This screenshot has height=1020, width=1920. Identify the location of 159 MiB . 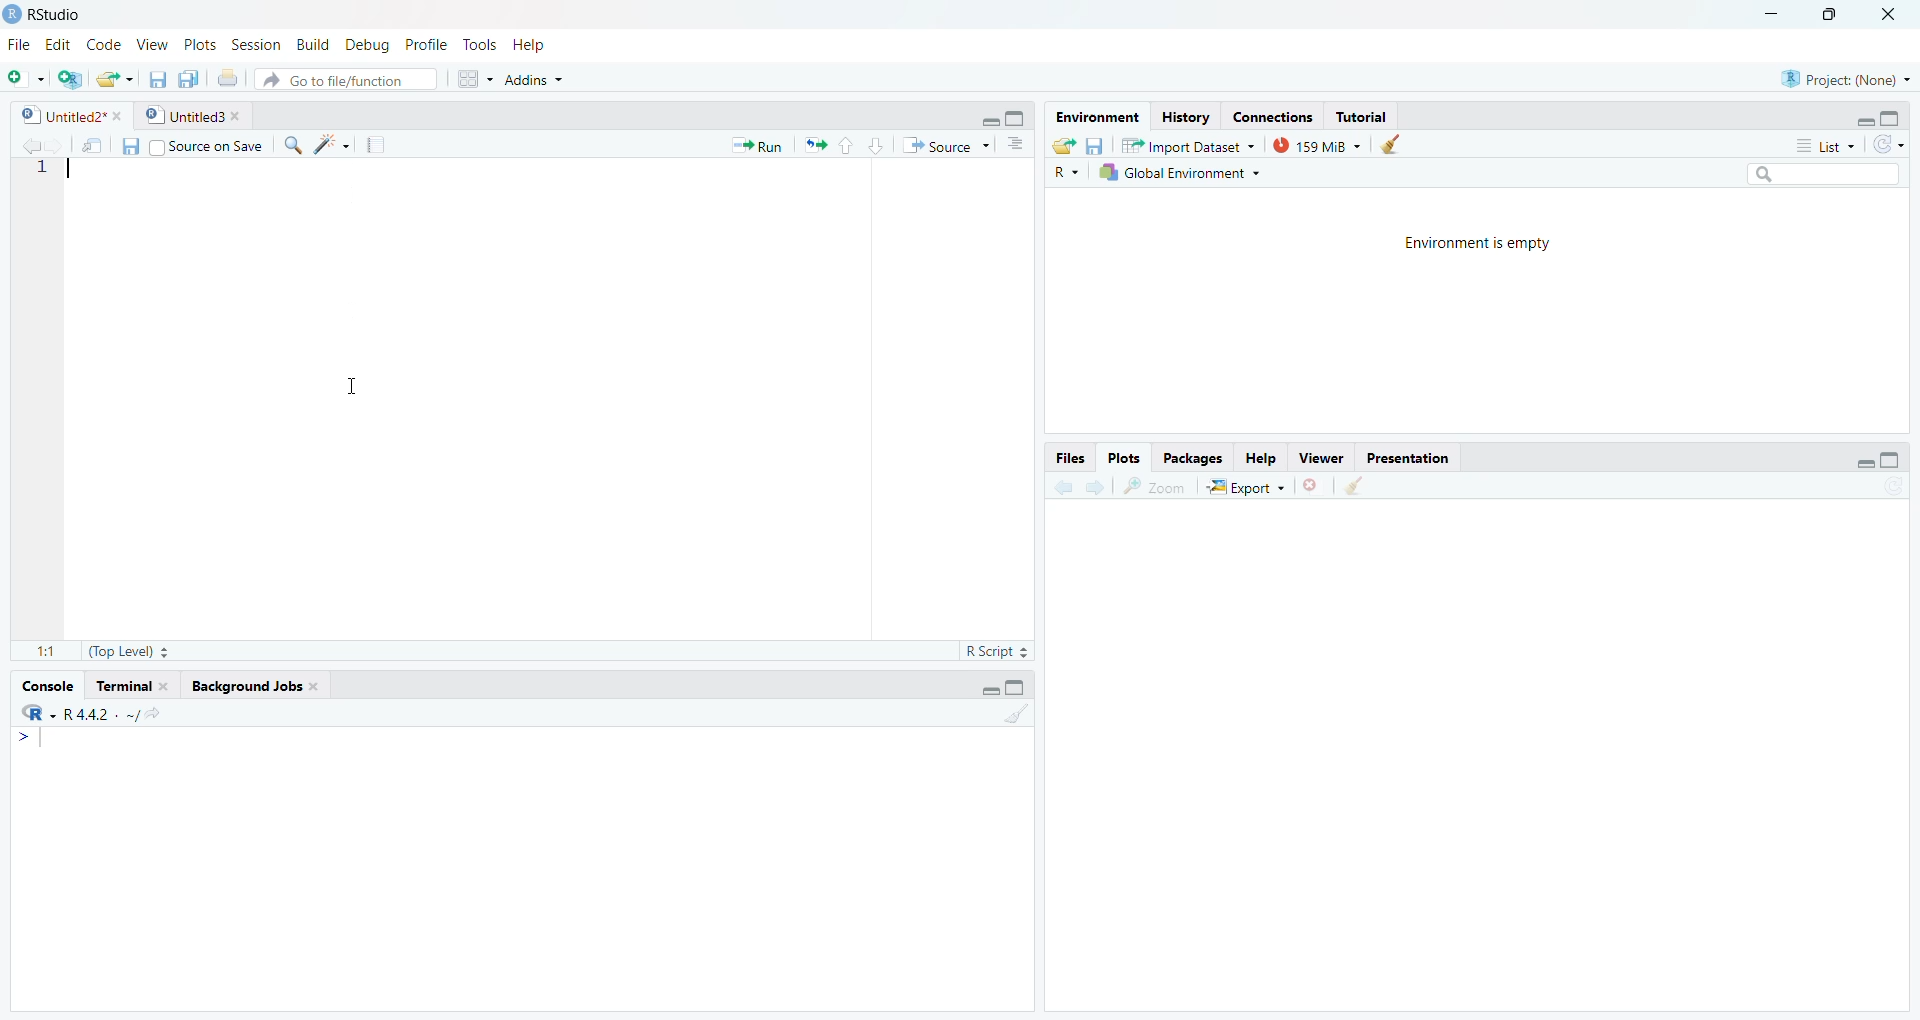
(1314, 145).